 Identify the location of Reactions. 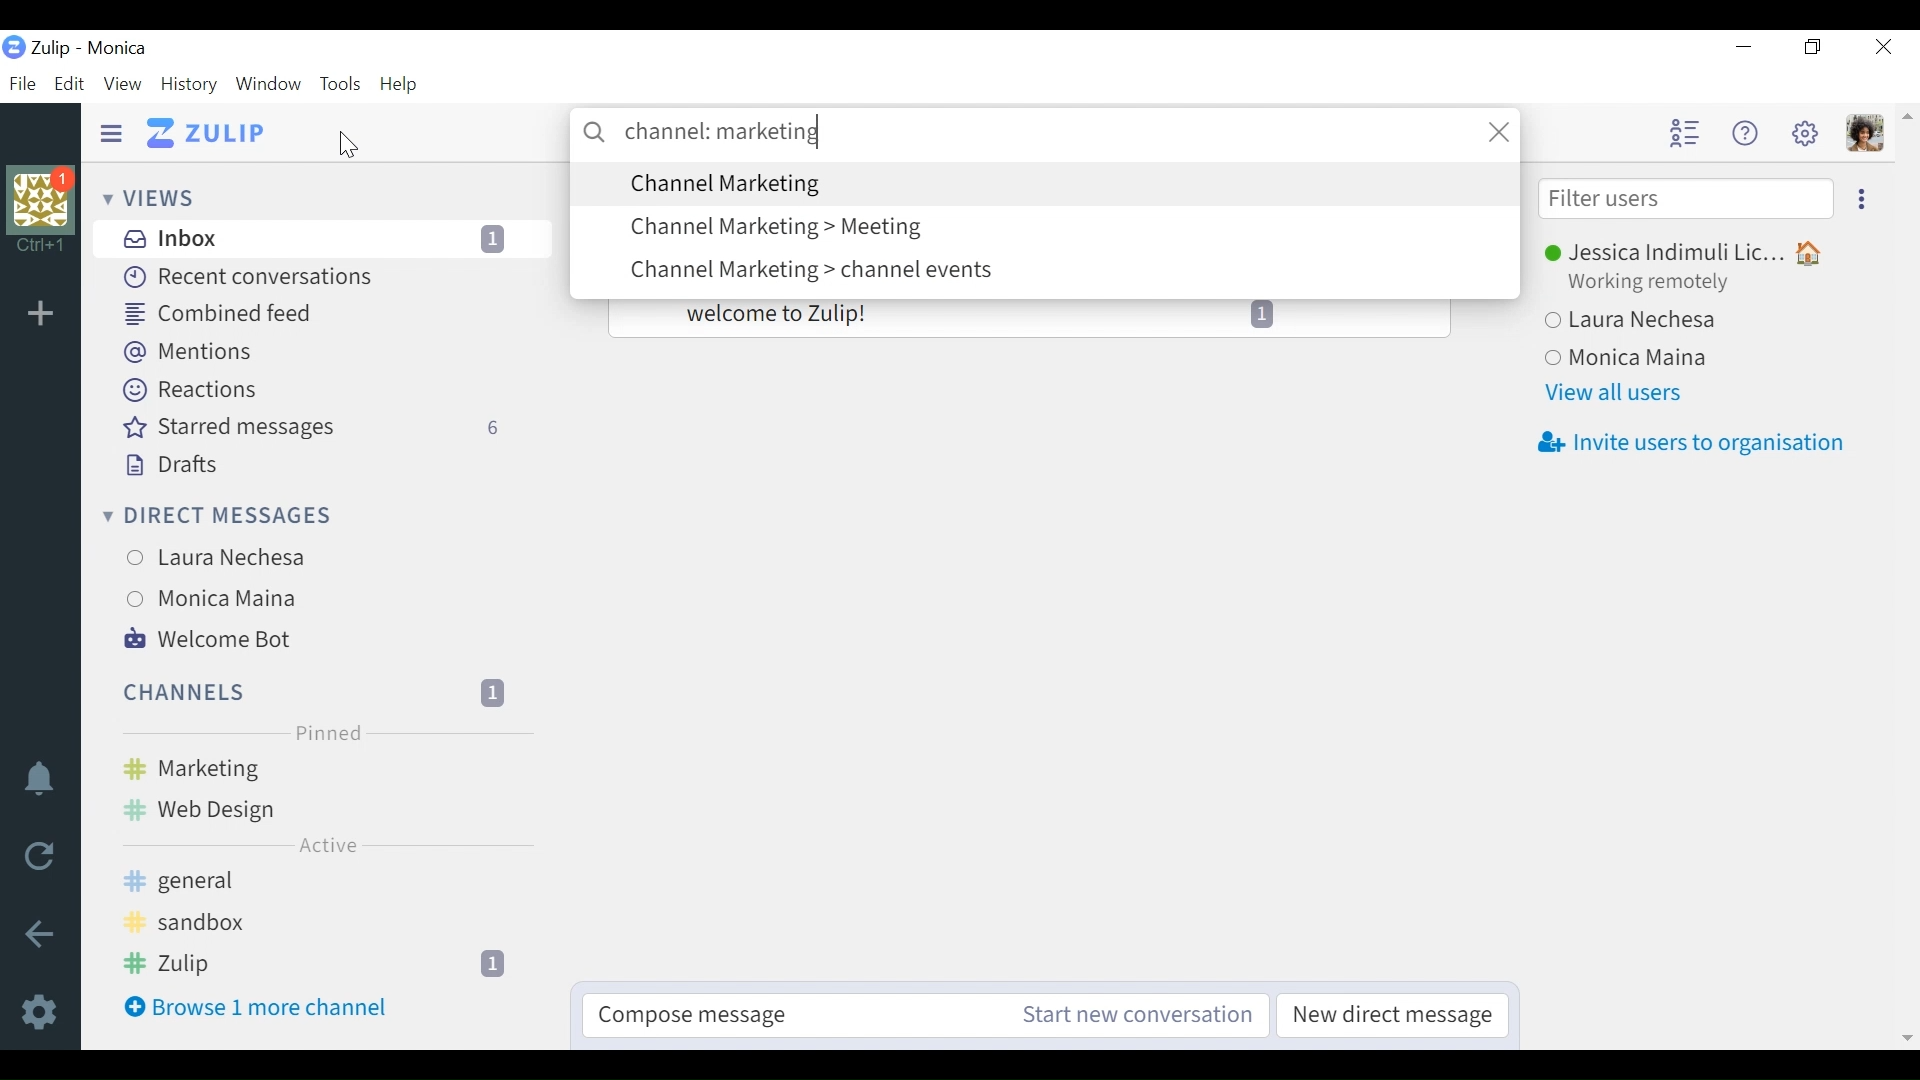
(187, 390).